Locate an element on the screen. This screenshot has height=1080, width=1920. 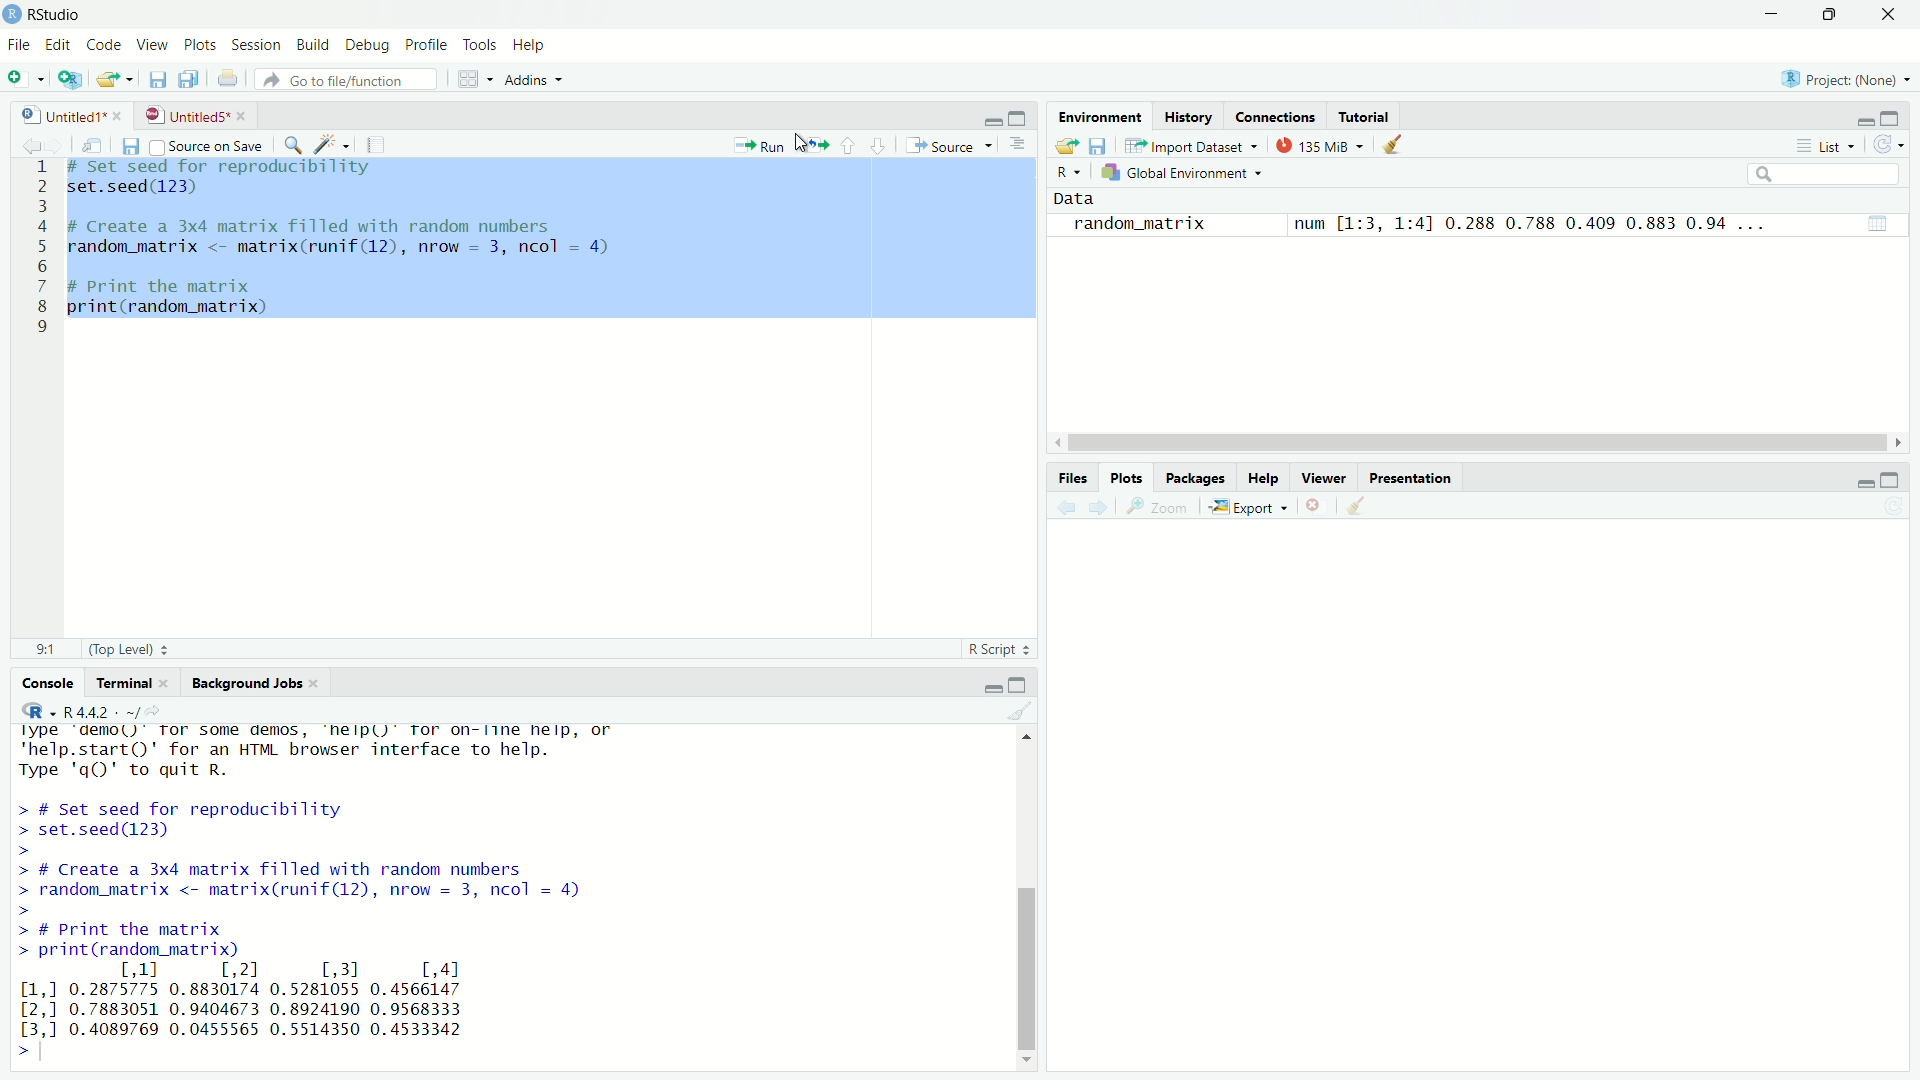
search is located at coordinates (296, 141).